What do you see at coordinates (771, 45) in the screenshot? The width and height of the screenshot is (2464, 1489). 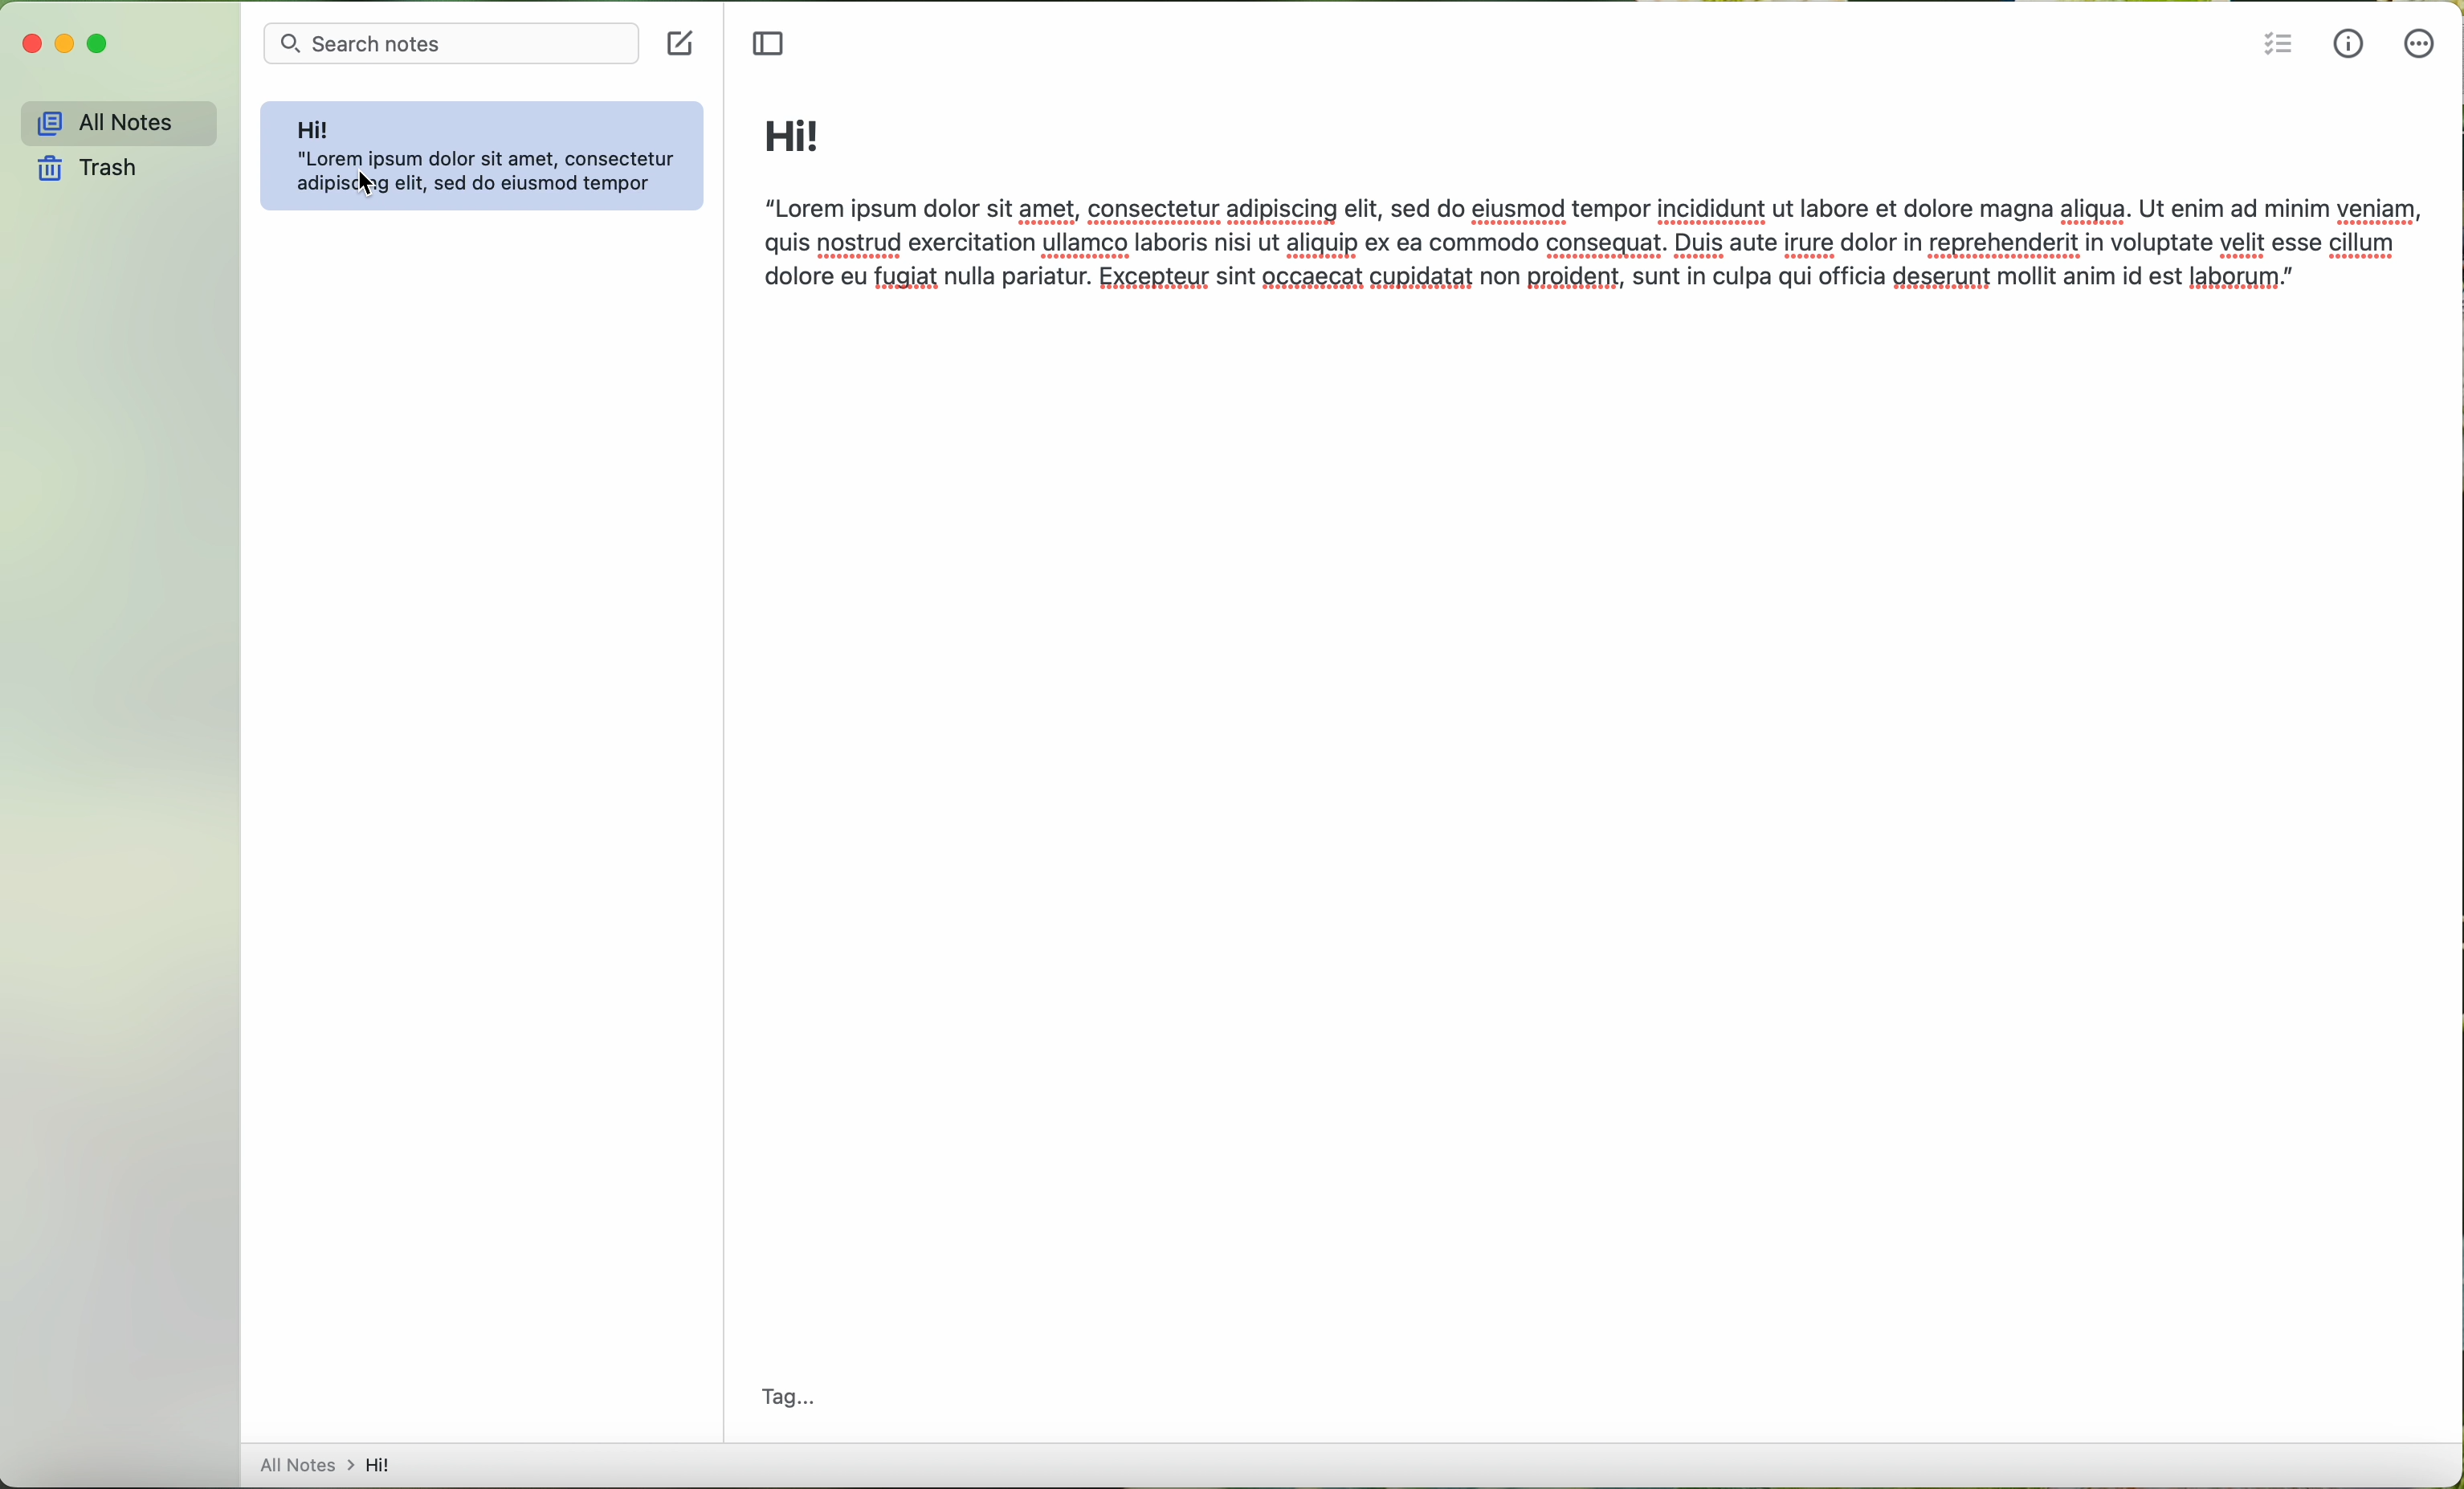 I see `toggle sidebar` at bounding box center [771, 45].